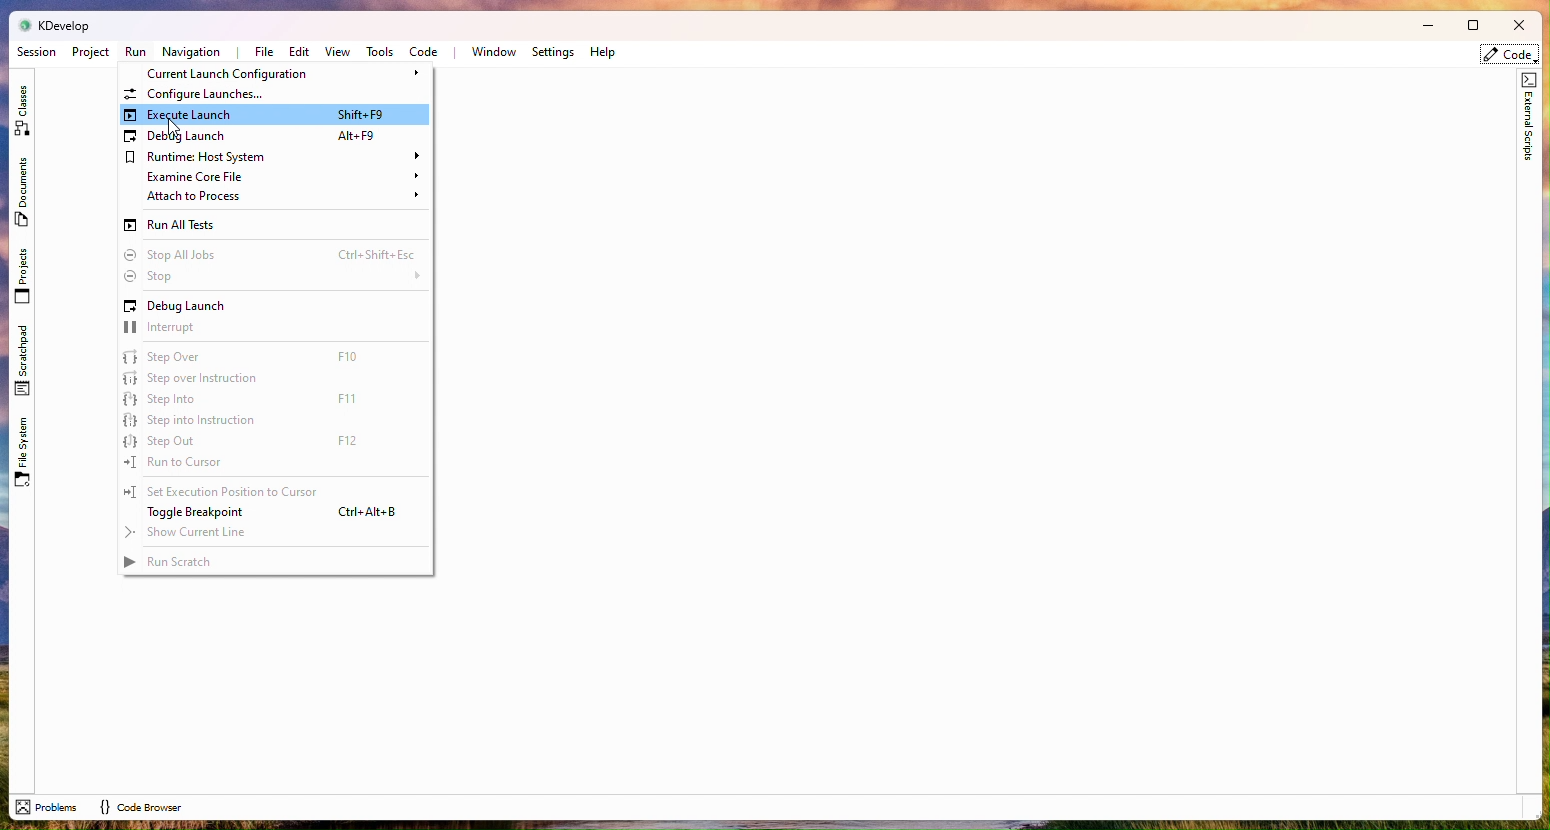 The image size is (1550, 830). I want to click on Show current line, so click(240, 533).